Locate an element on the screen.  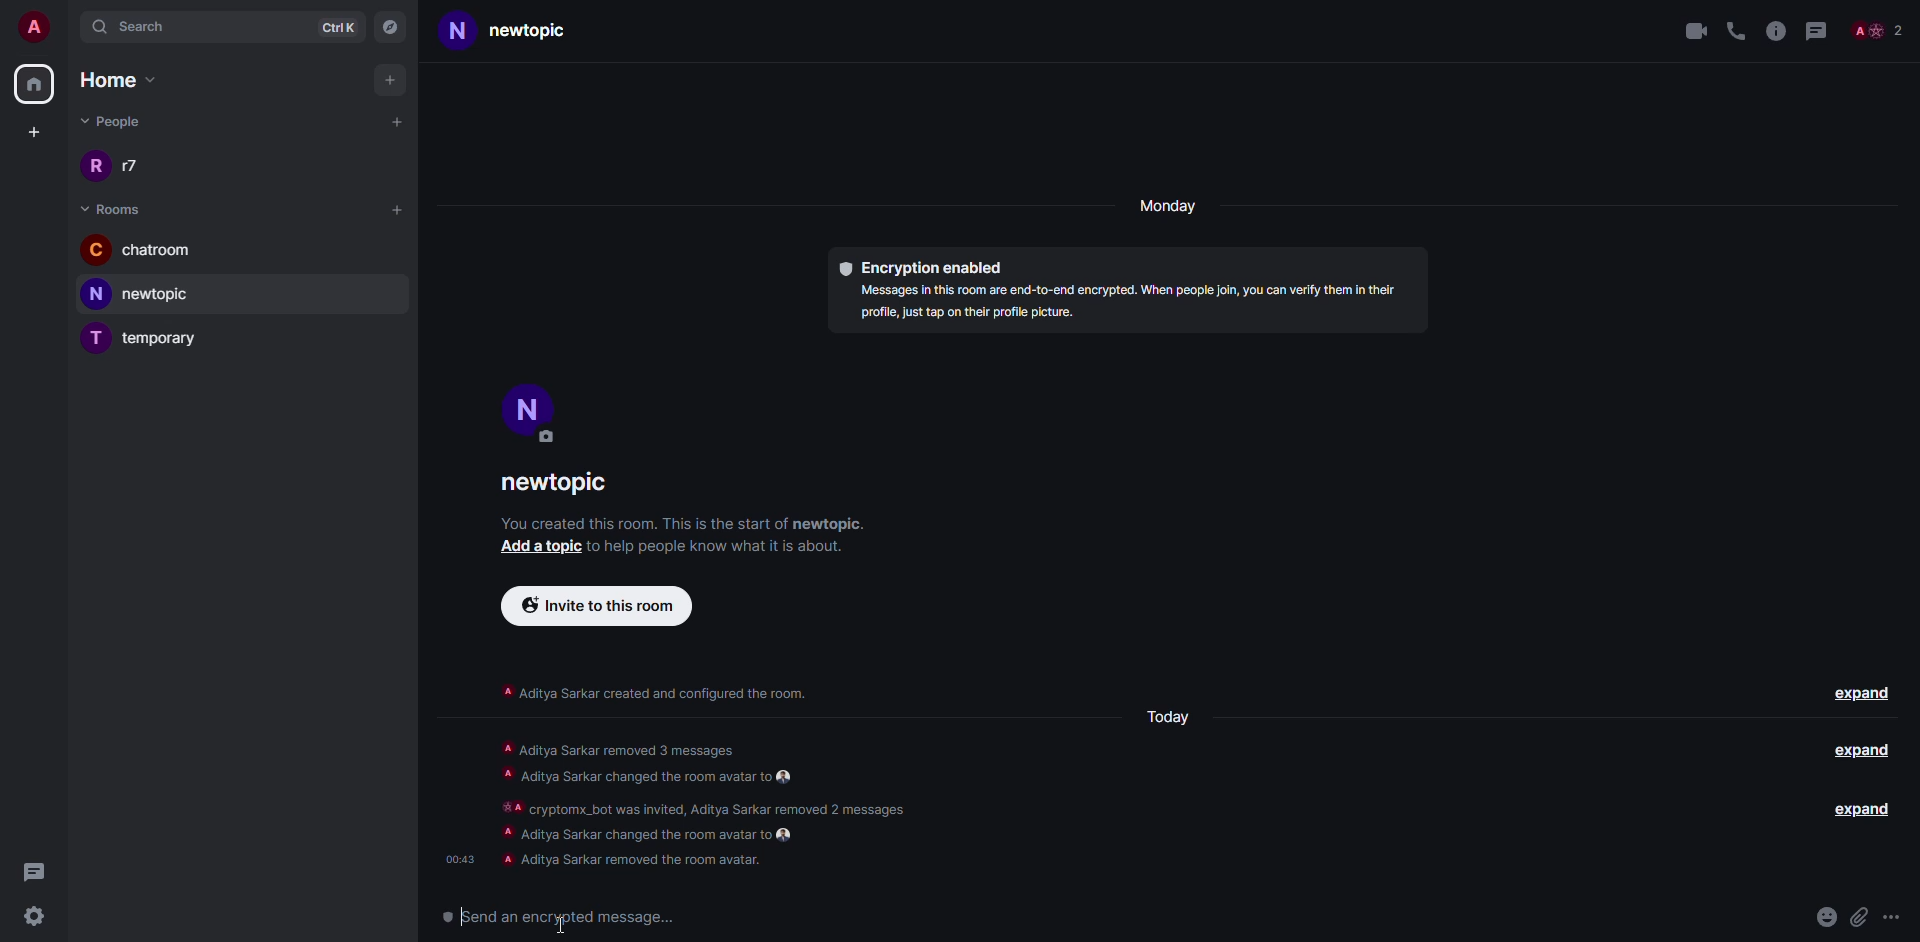
profile is located at coordinates (529, 412).